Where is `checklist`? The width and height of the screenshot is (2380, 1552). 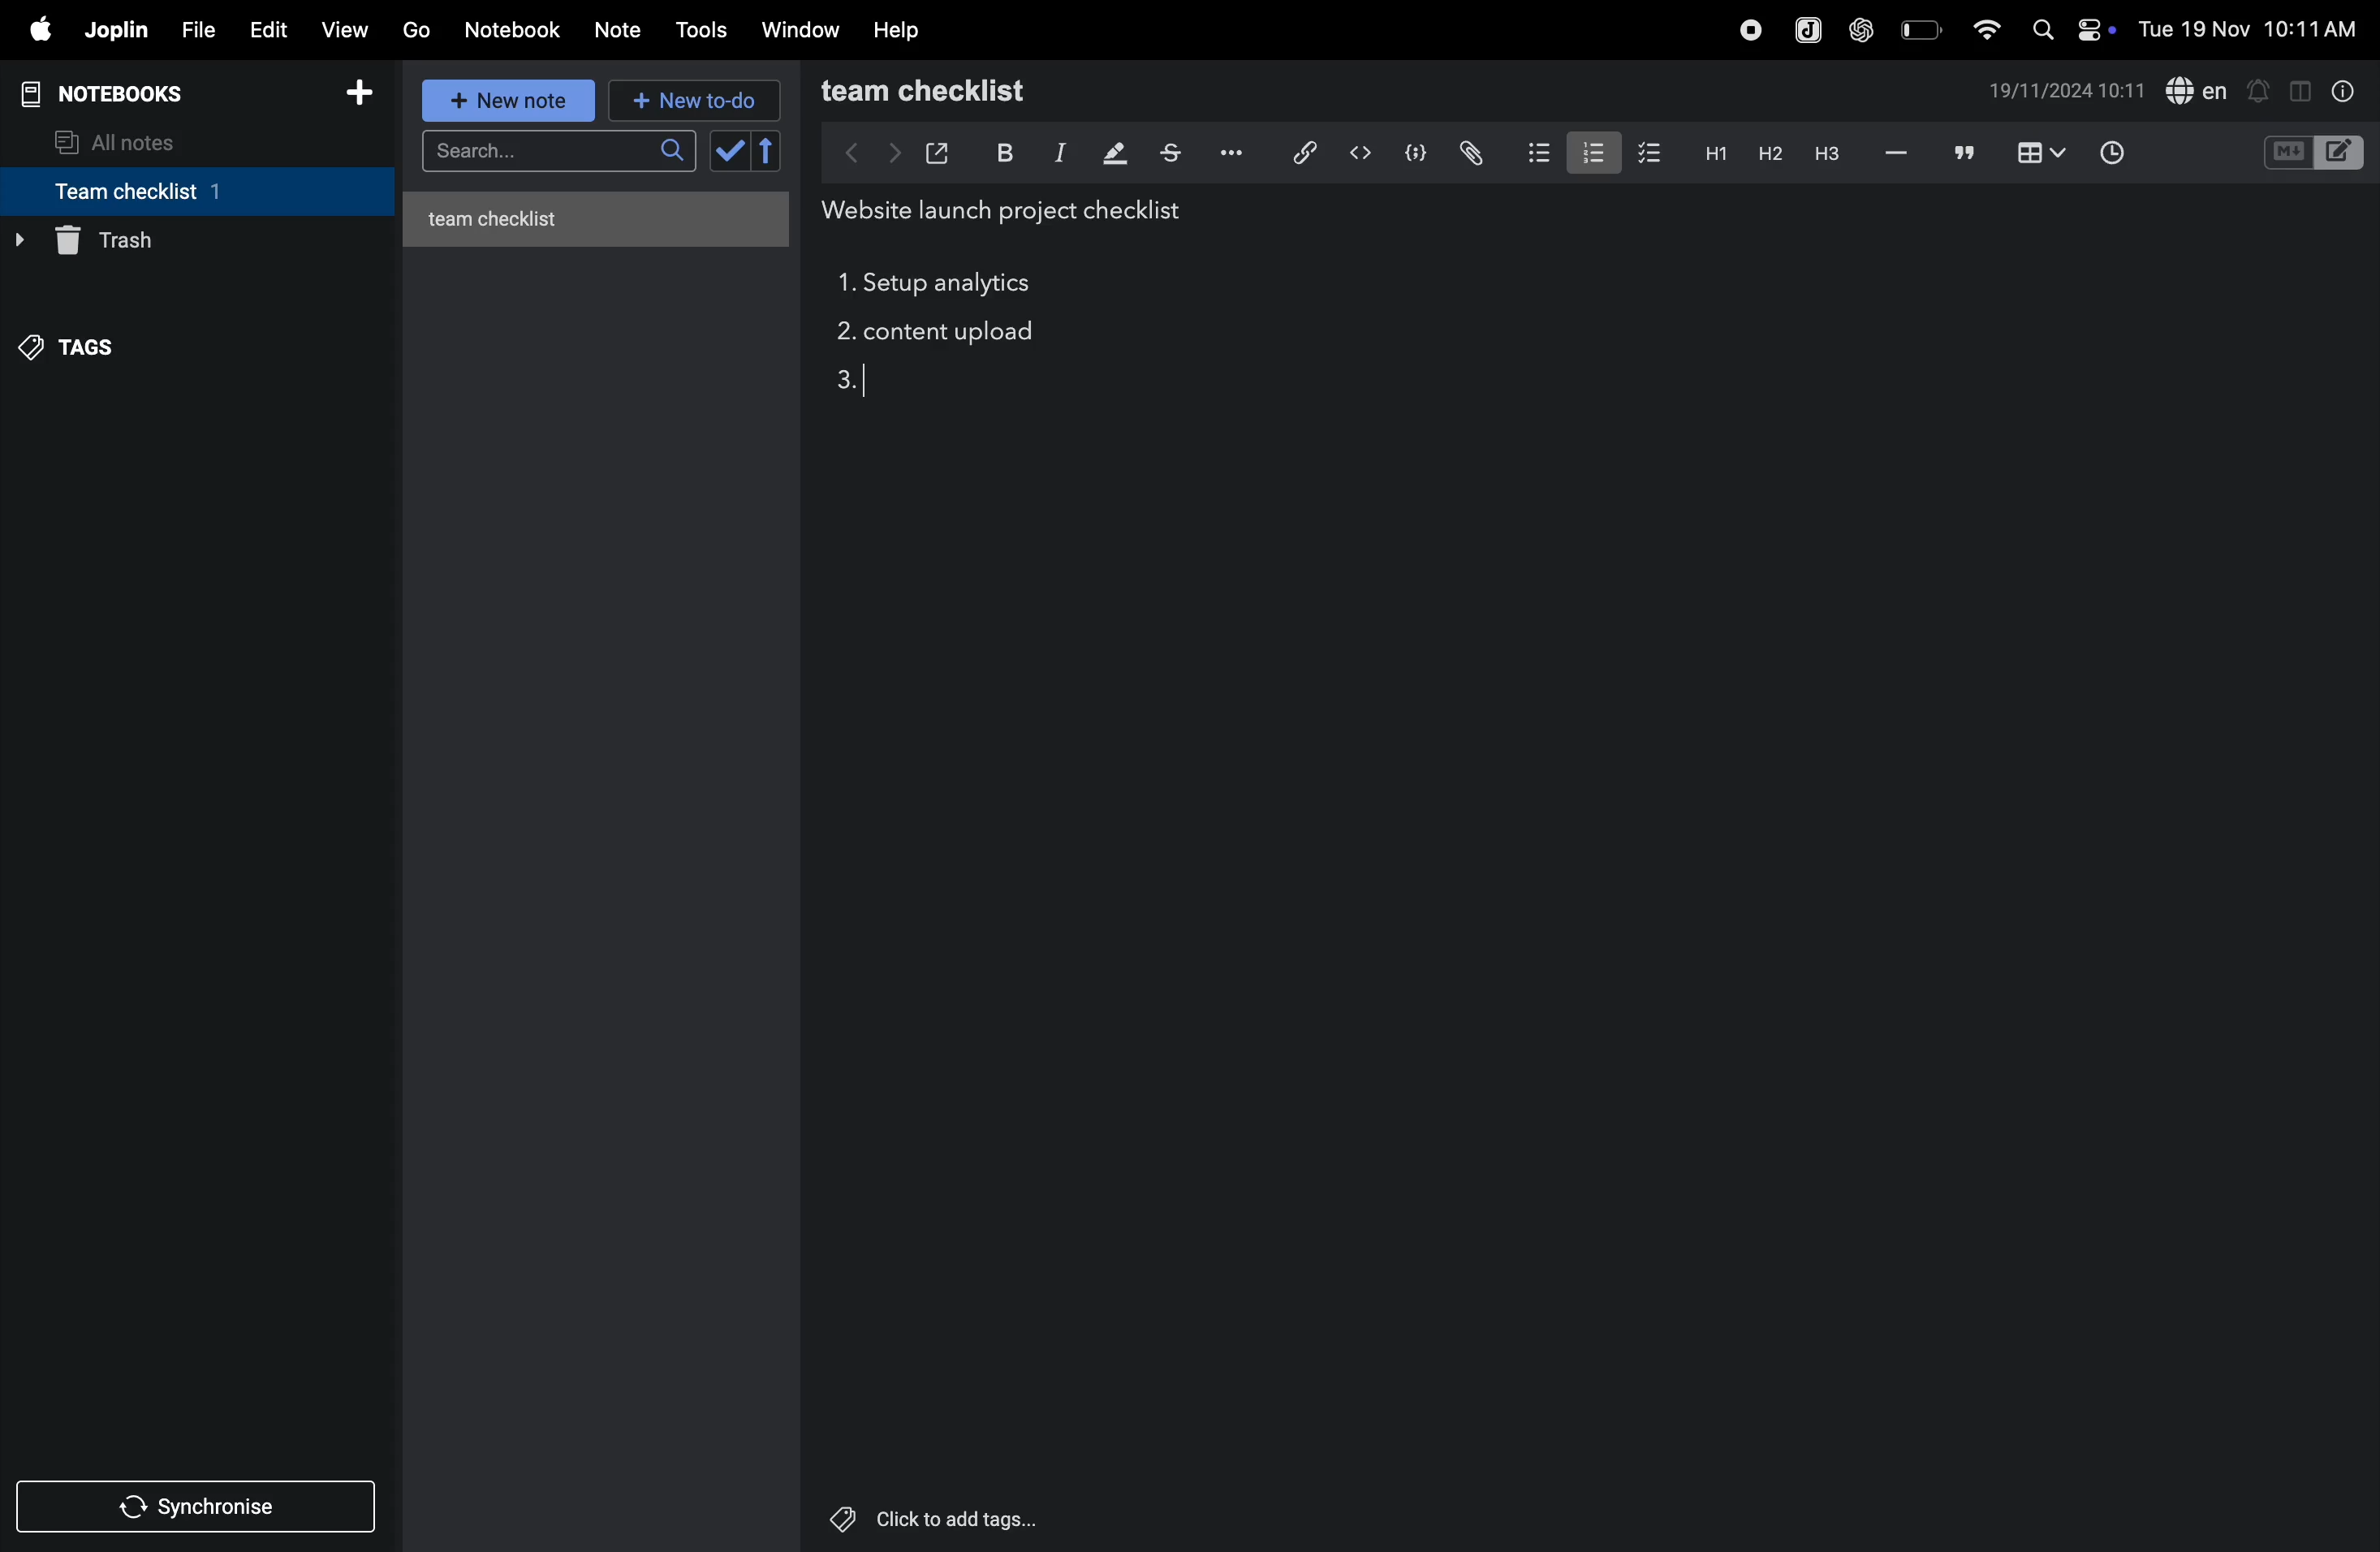
checklist is located at coordinates (1652, 154).